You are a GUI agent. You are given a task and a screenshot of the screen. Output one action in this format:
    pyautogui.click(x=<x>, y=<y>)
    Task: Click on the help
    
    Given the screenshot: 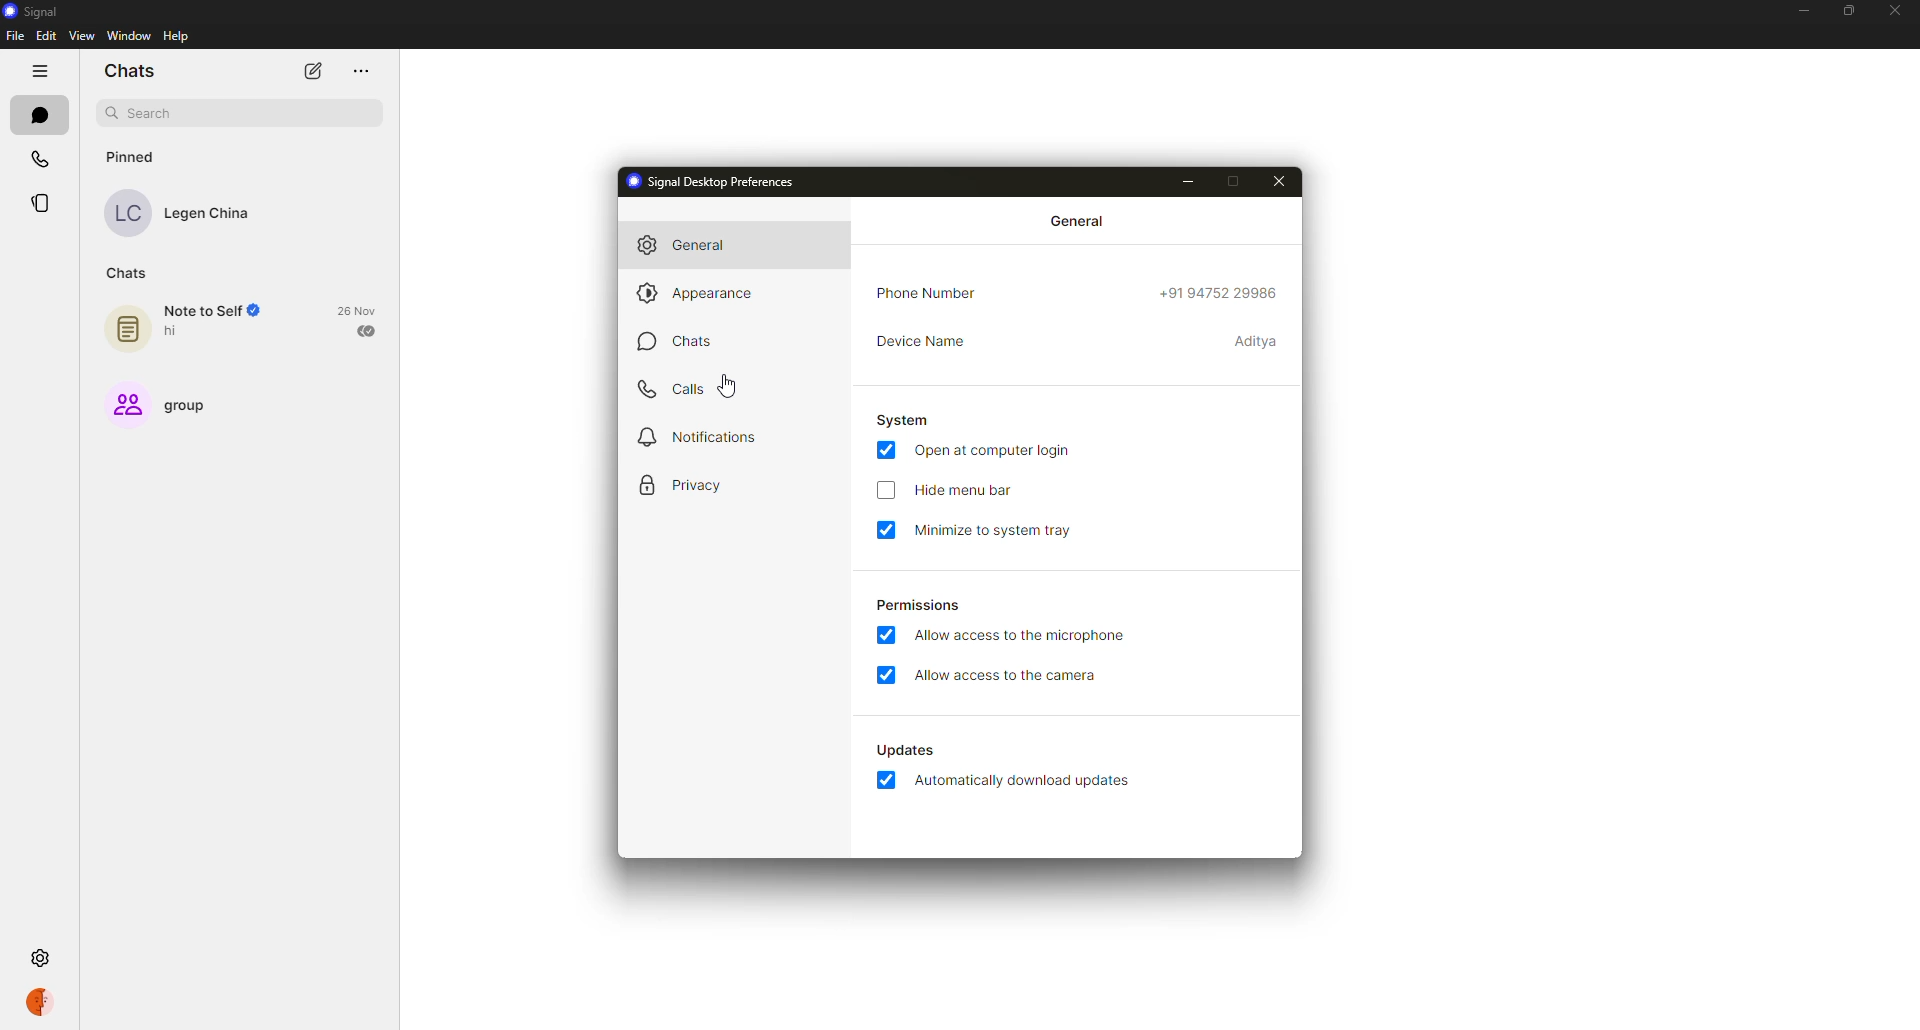 What is the action you would take?
    pyautogui.click(x=175, y=35)
    